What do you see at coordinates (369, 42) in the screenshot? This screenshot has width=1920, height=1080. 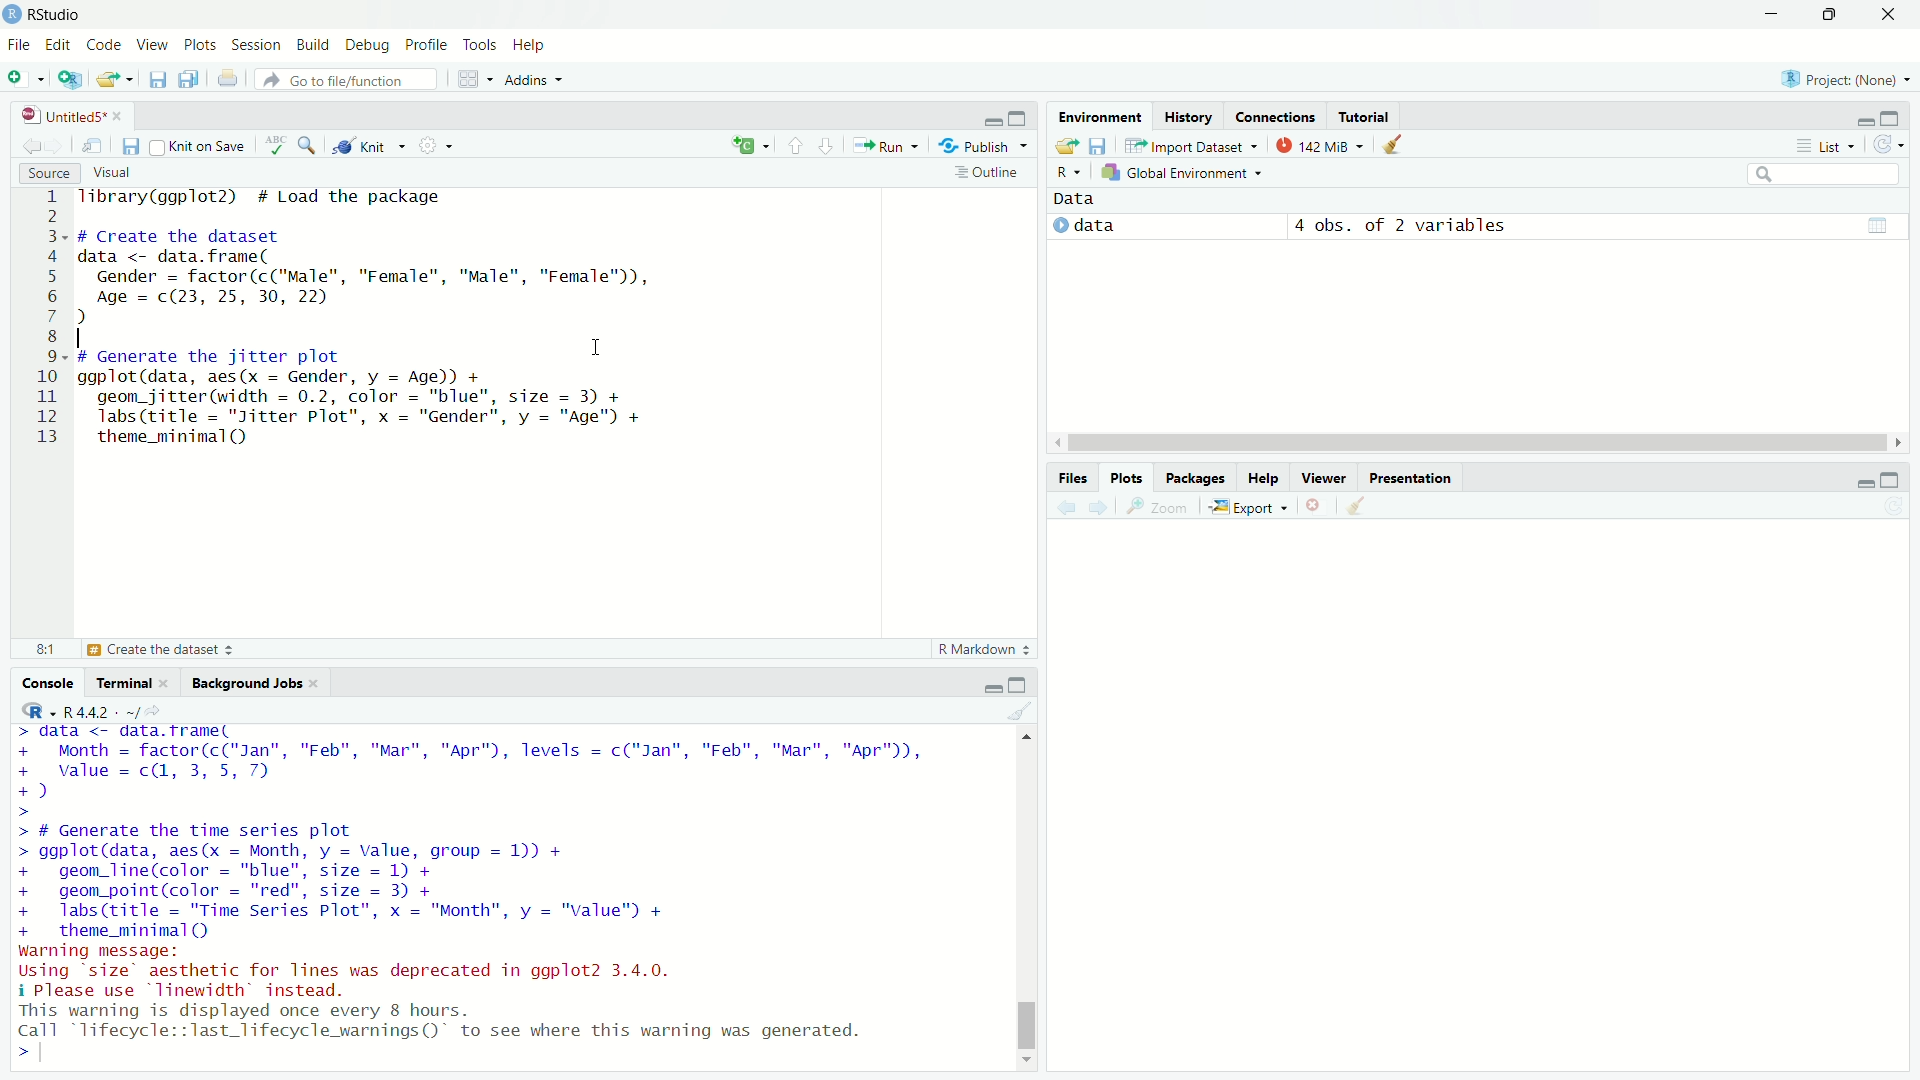 I see `debug` at bounding box center [369, 42].